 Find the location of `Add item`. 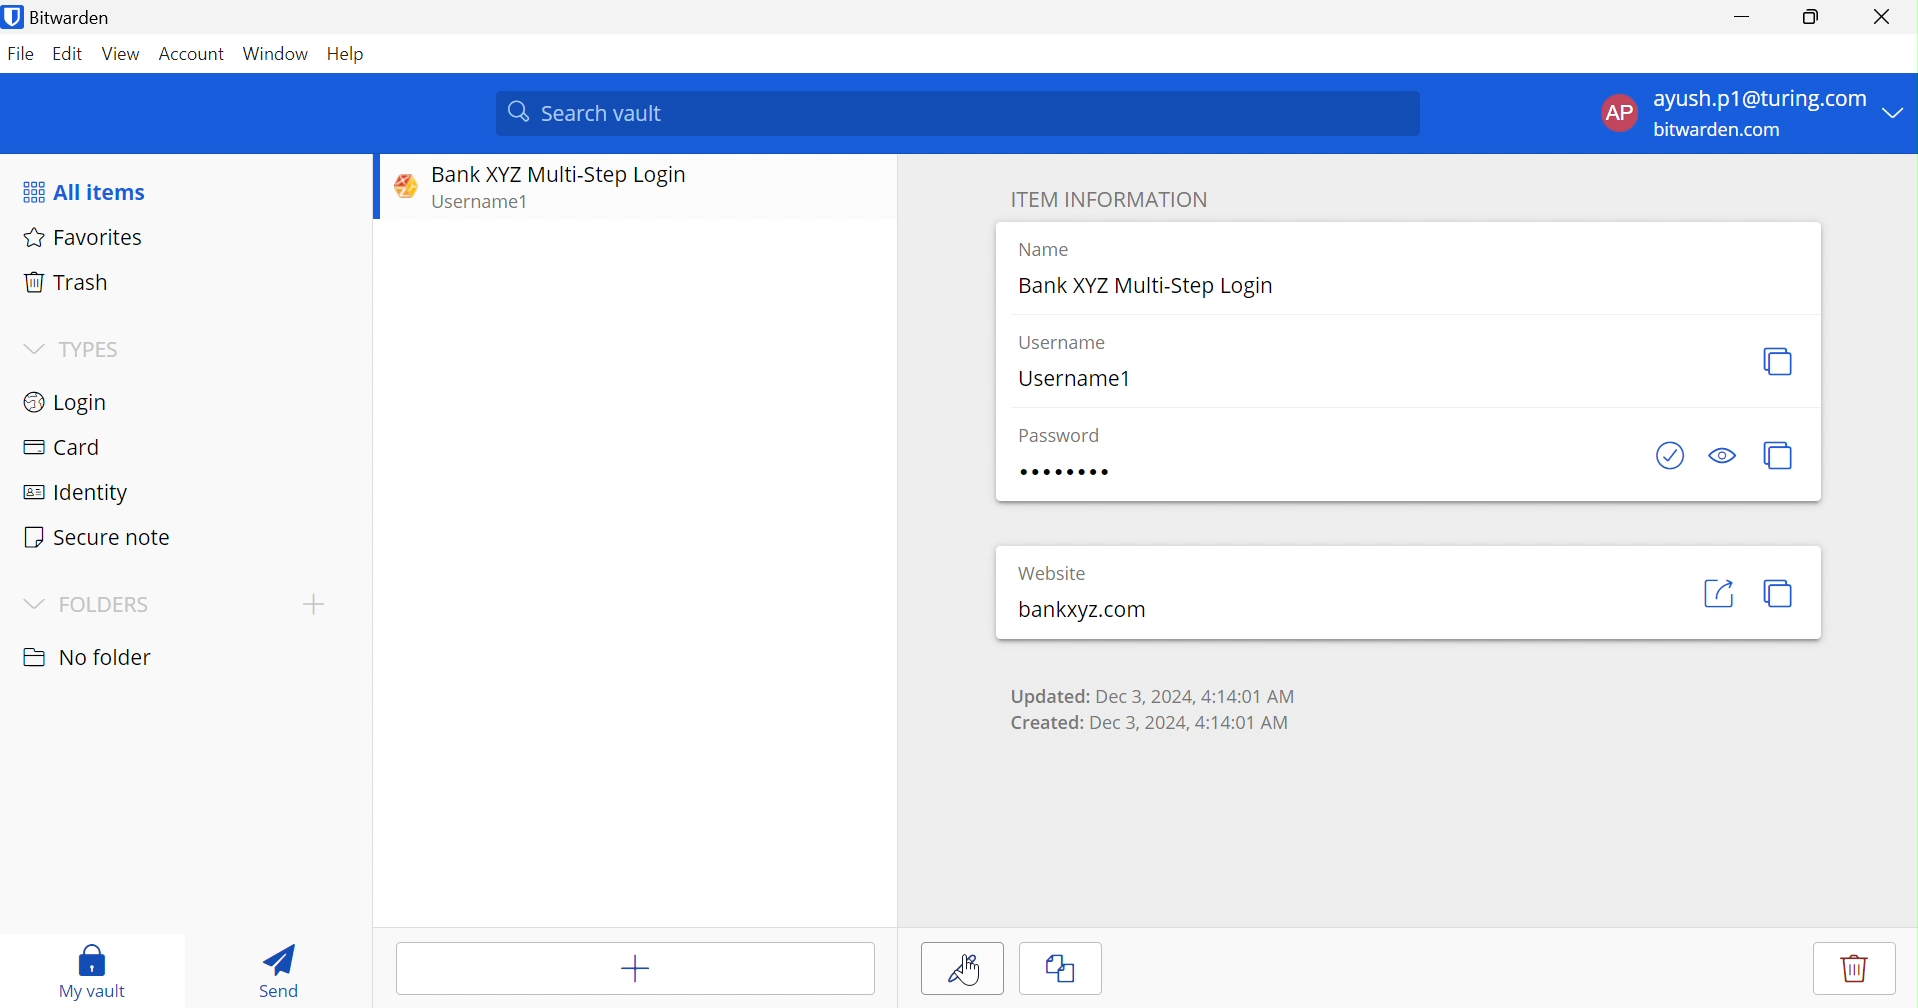

Add item is located at coordinates (635, 969).